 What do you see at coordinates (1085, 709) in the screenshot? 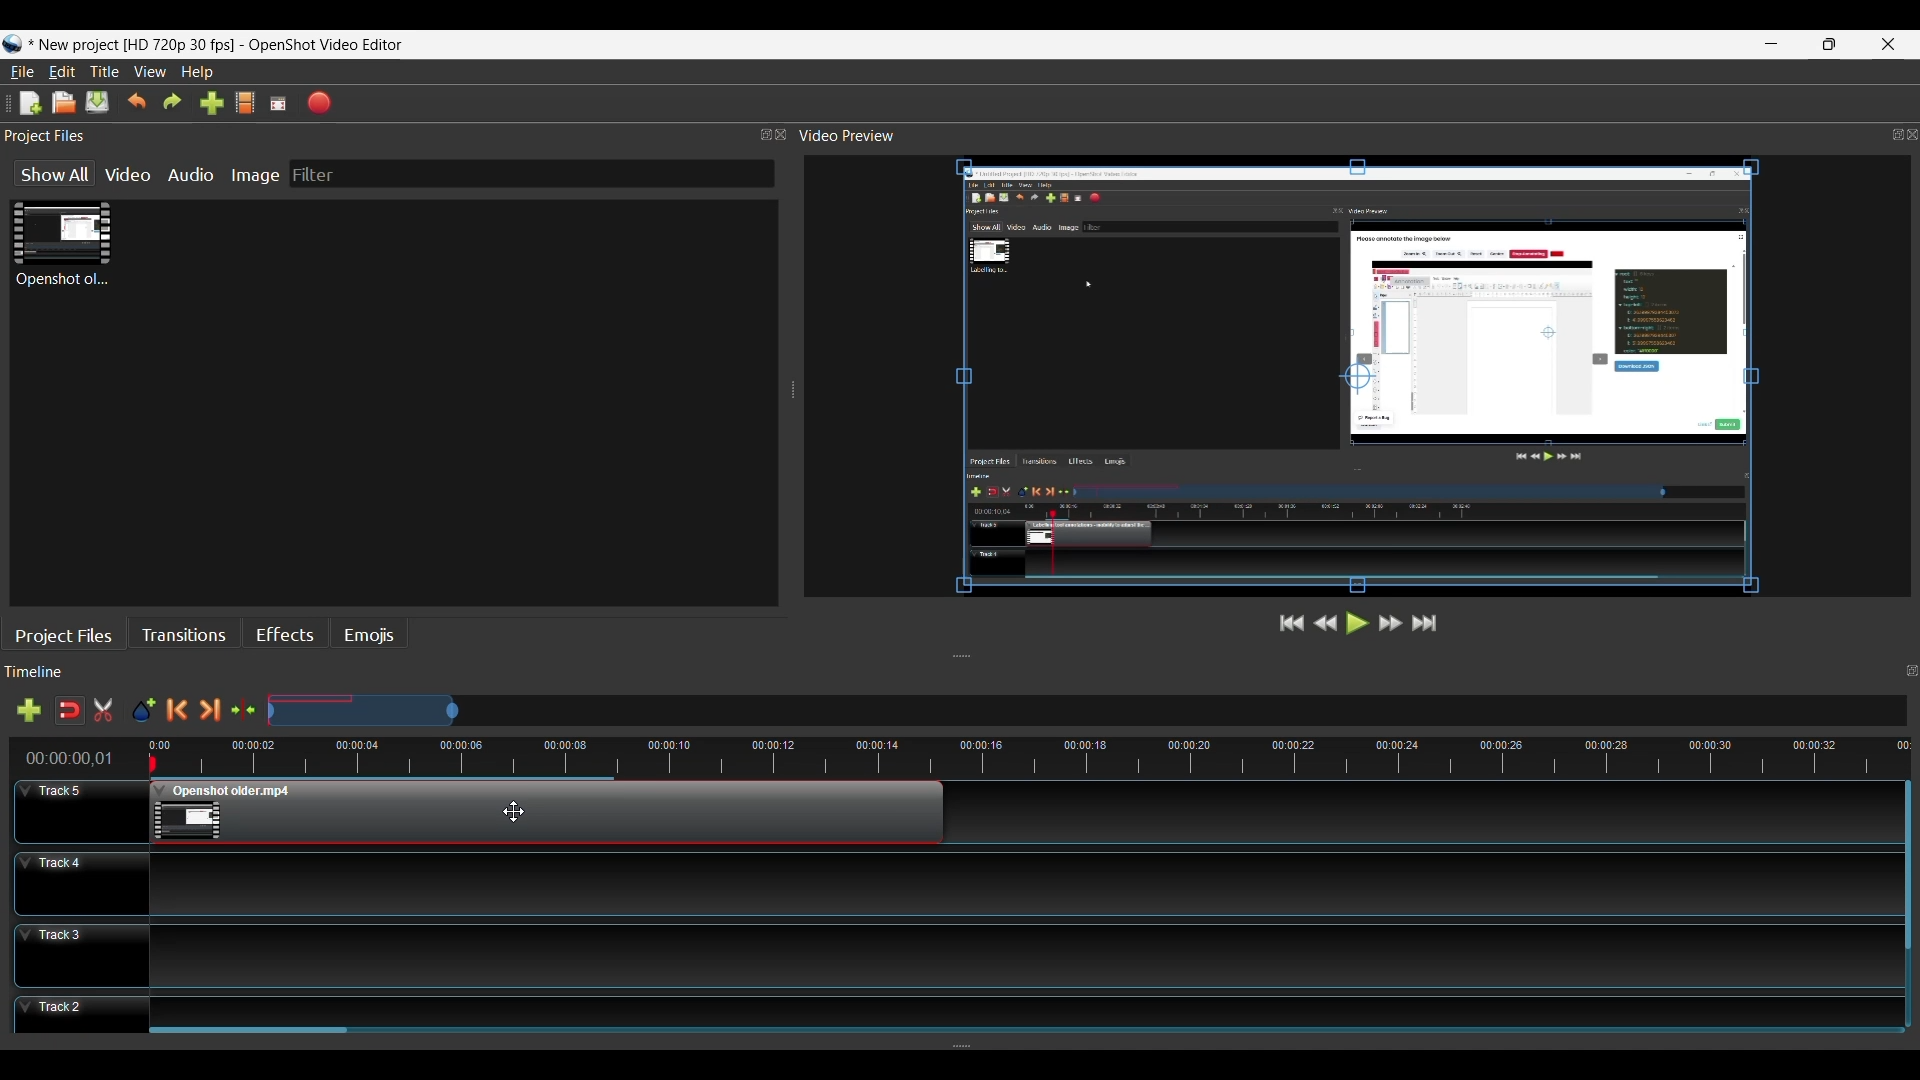
I see `Zoom Slide` at bounding box center [1085, 709].